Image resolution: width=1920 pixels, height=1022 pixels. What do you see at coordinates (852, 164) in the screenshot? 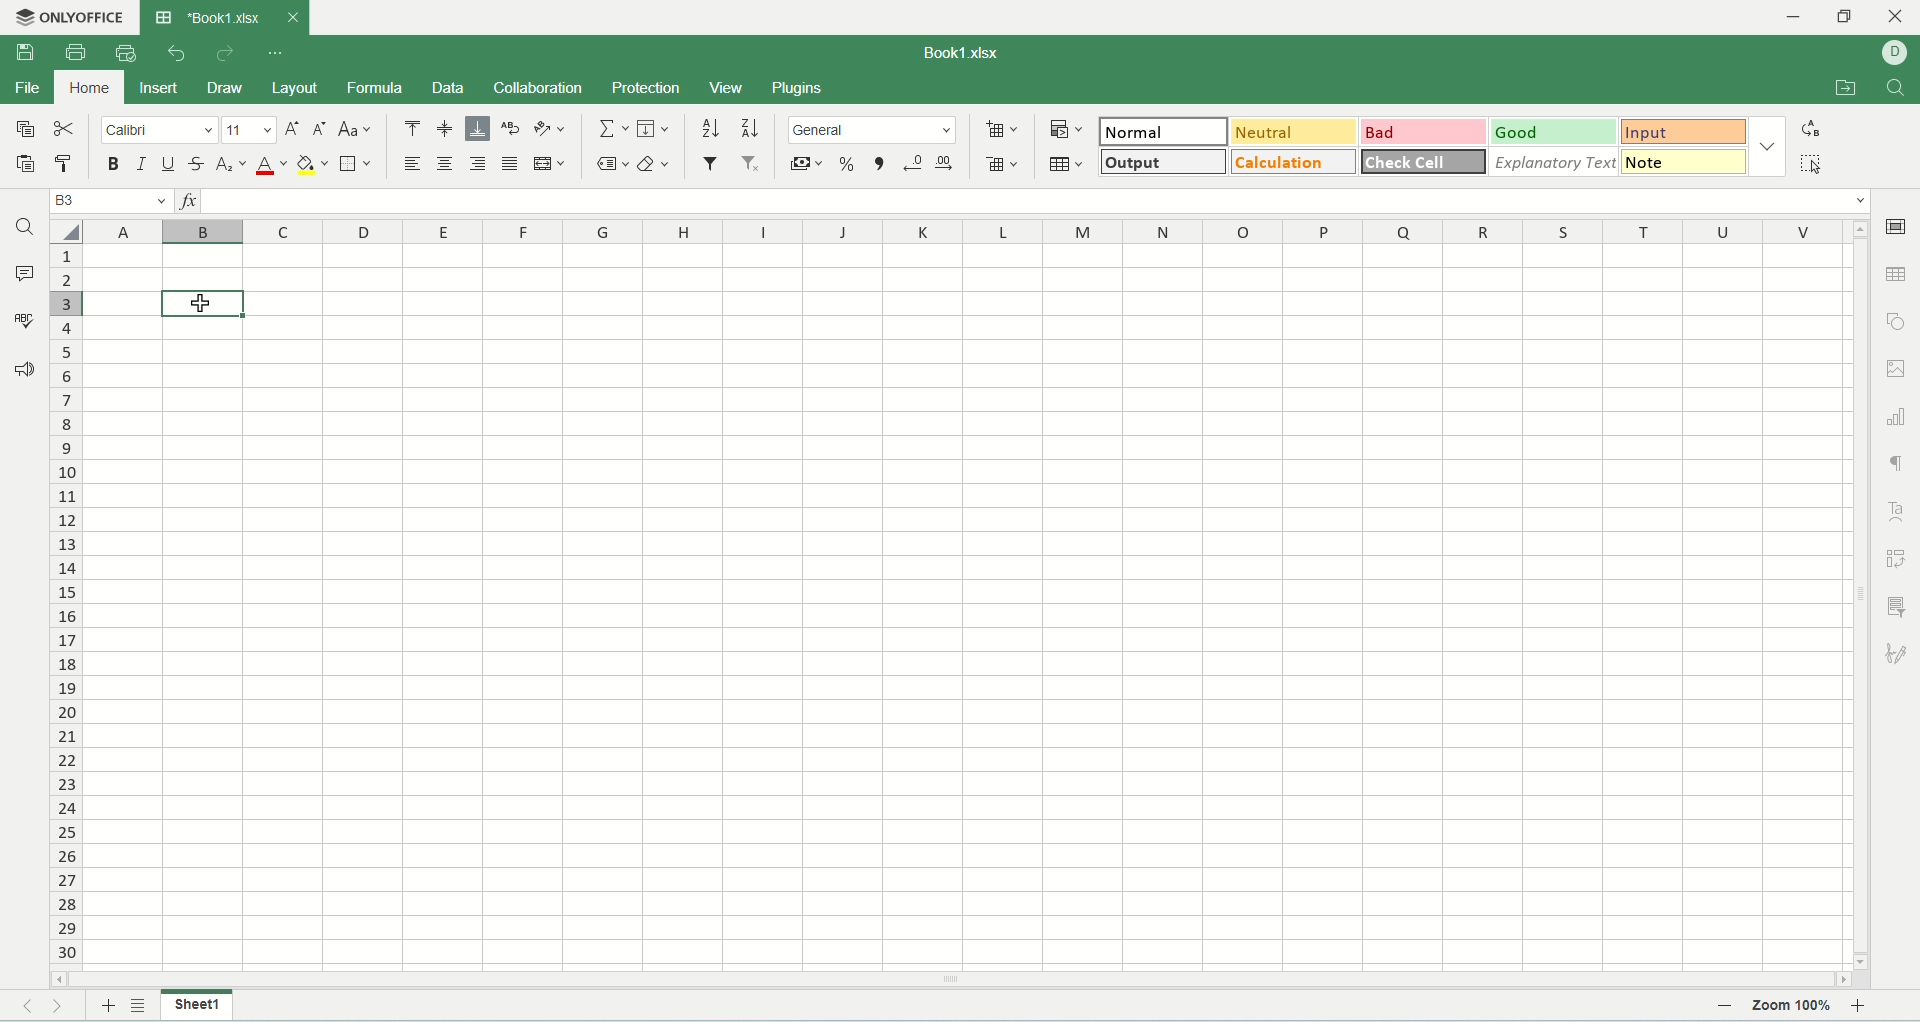
I see `percent style` at bounding box center [852, 164].